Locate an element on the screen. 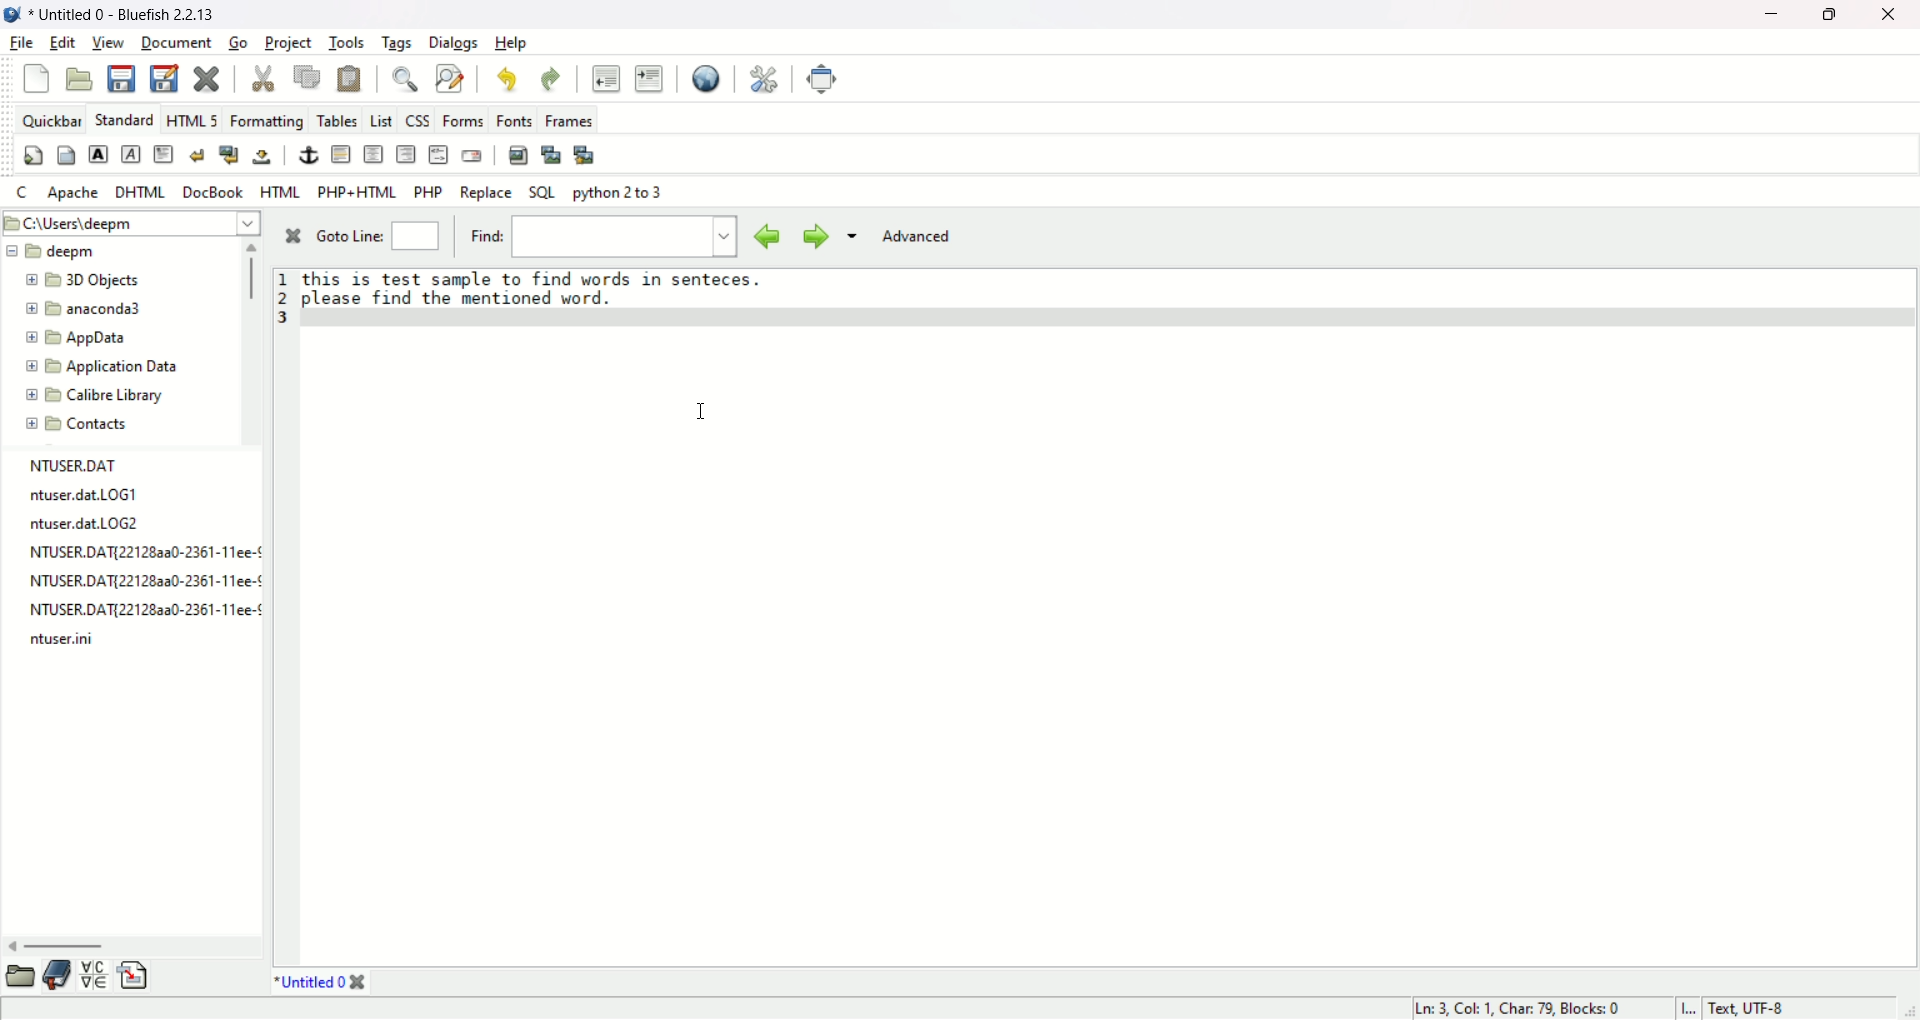  ntuser.ini is located at coordinates (55, 640).